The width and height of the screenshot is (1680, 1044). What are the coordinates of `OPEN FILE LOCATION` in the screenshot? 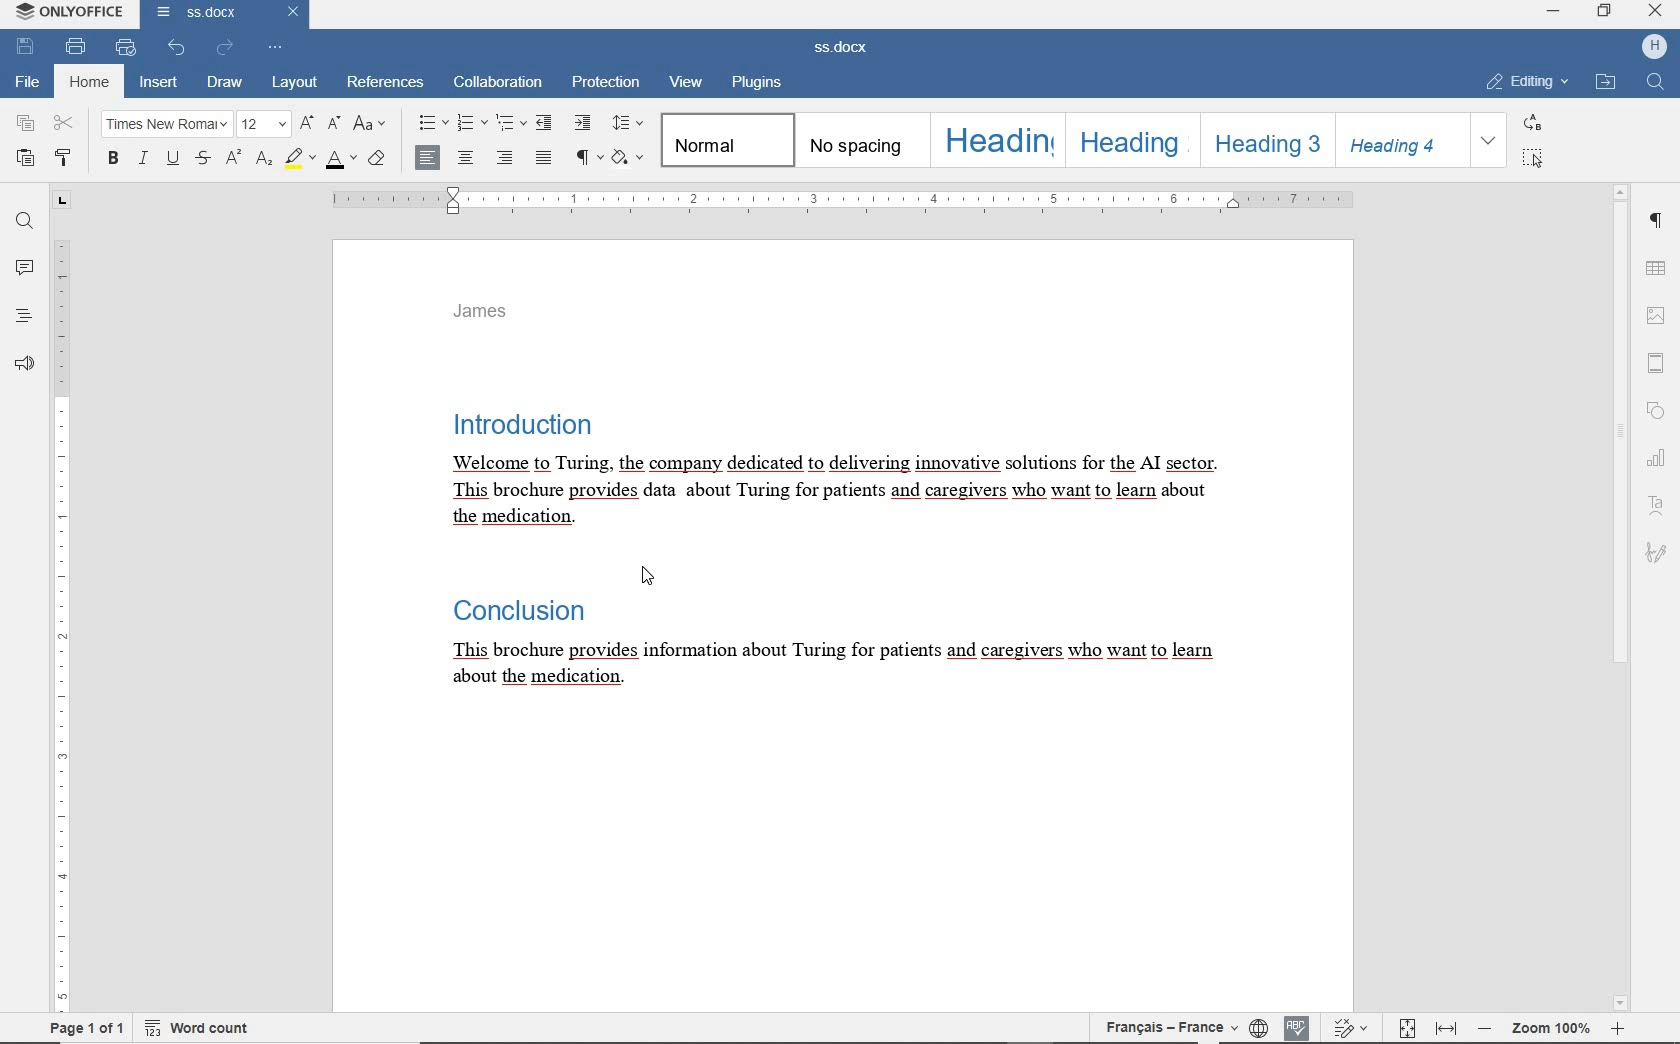 It's located at (1606, 81).